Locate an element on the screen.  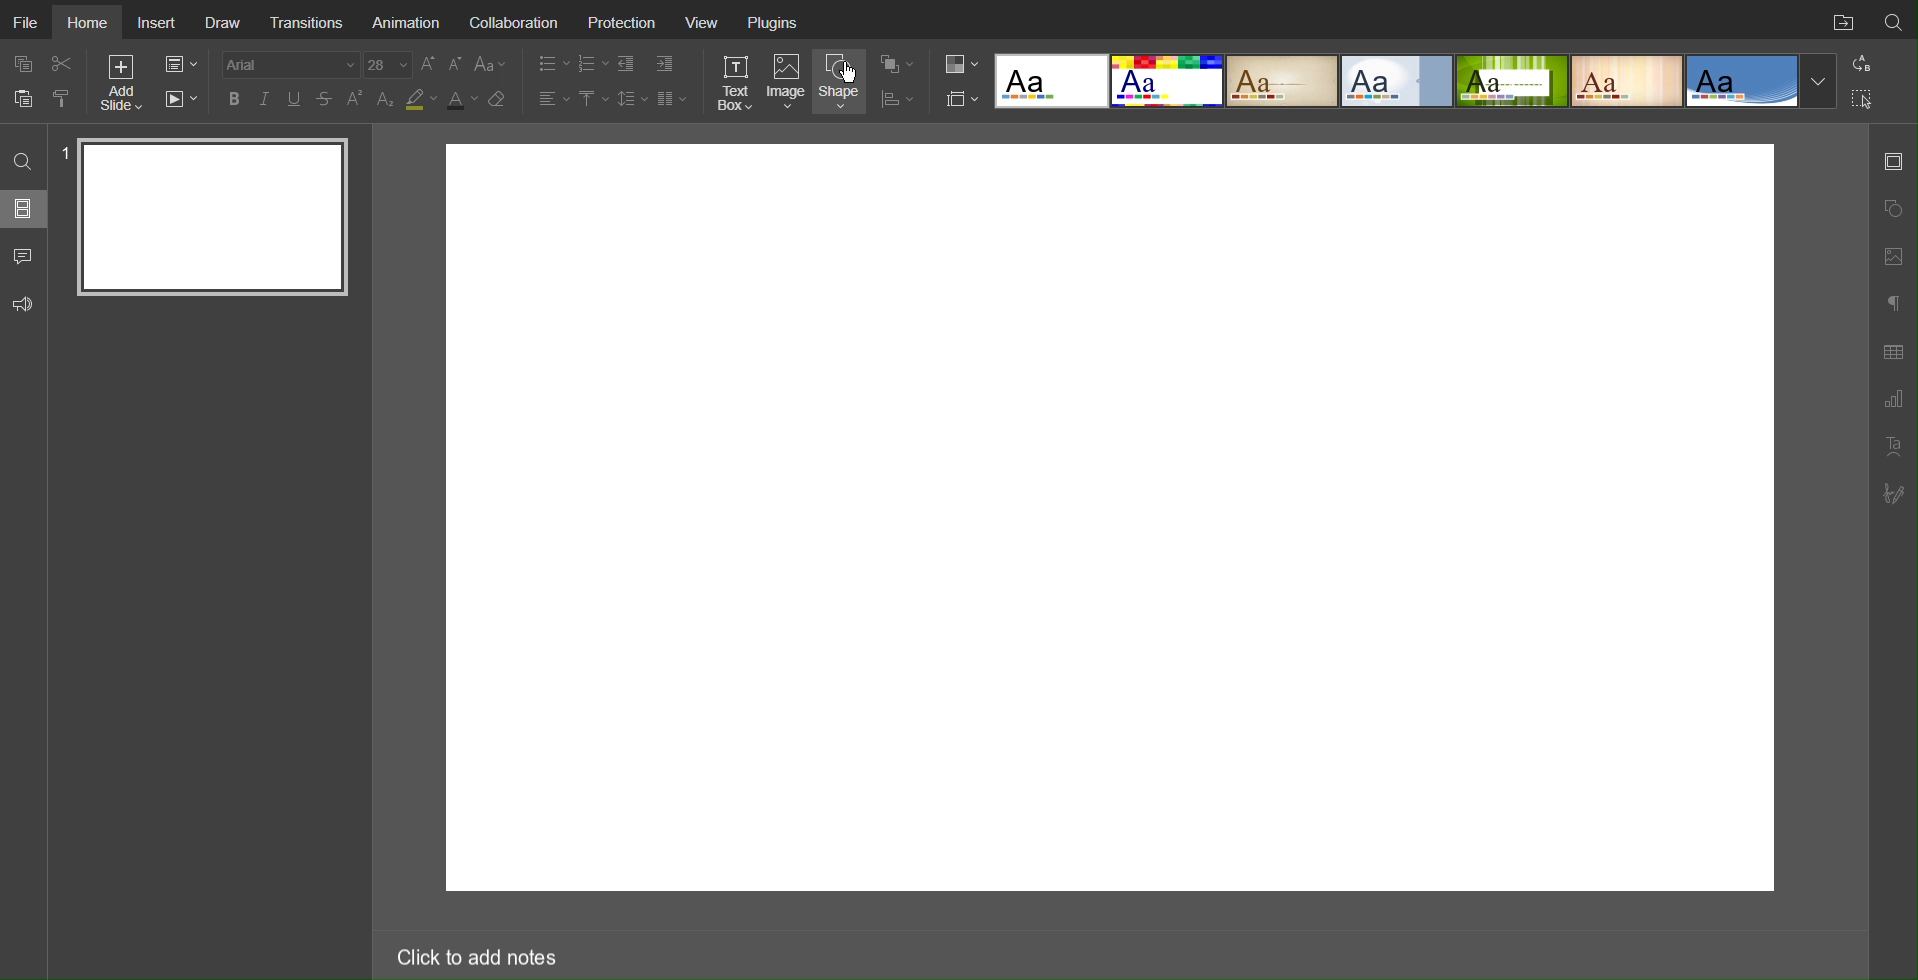
Number List is located at coordinates (592, 64).